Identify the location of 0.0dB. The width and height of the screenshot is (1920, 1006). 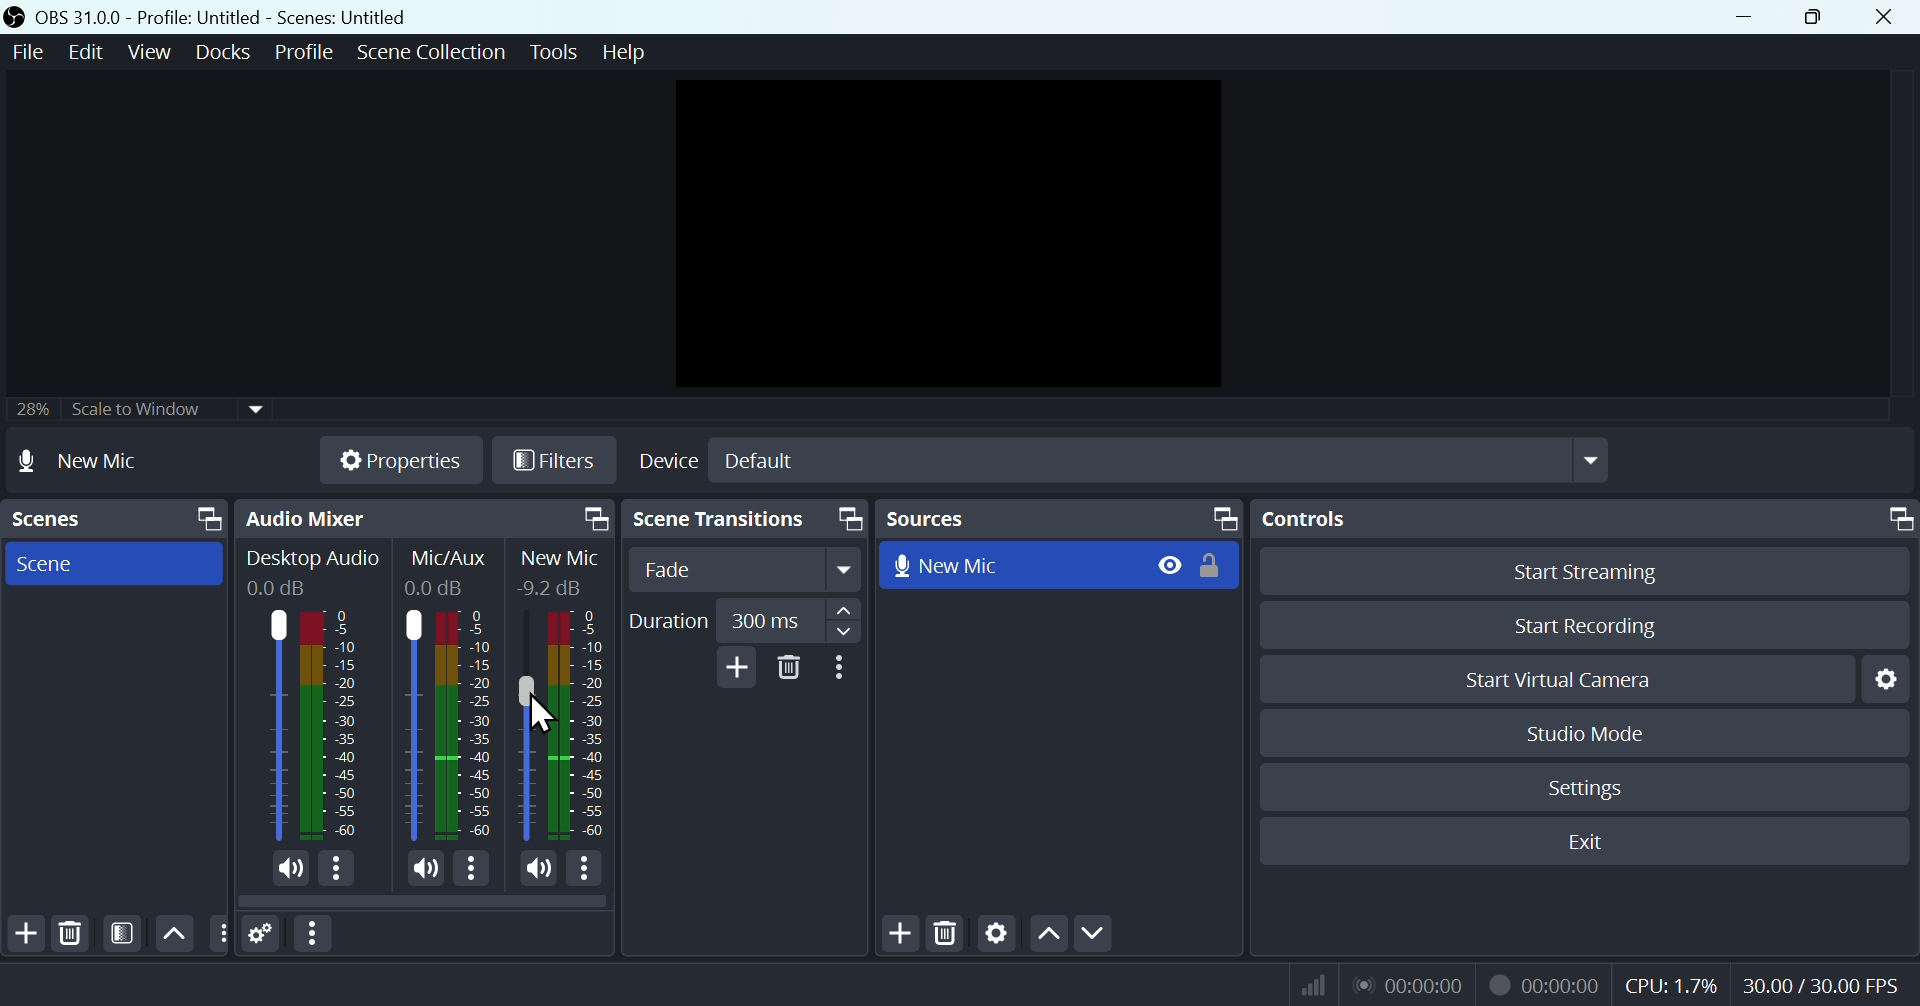
(438, 588).